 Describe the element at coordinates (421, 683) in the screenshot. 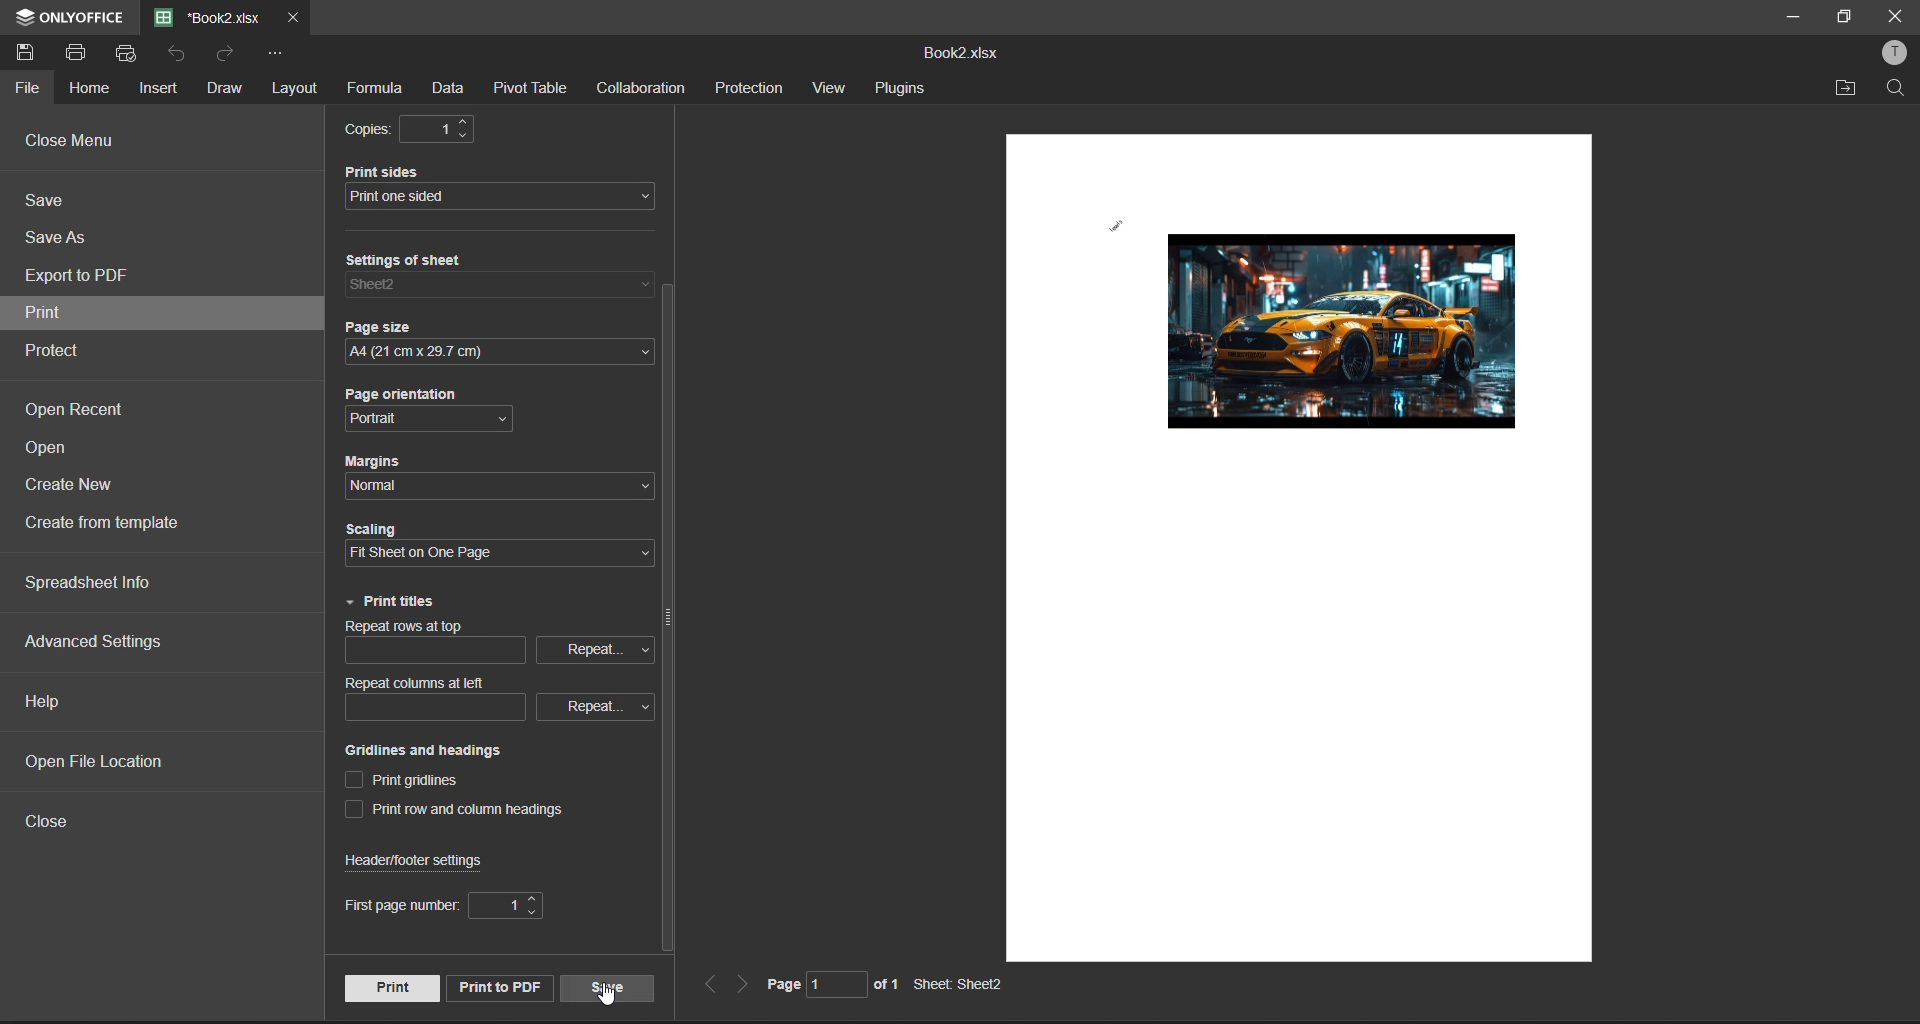

I see `repeat columns at left` at that location.